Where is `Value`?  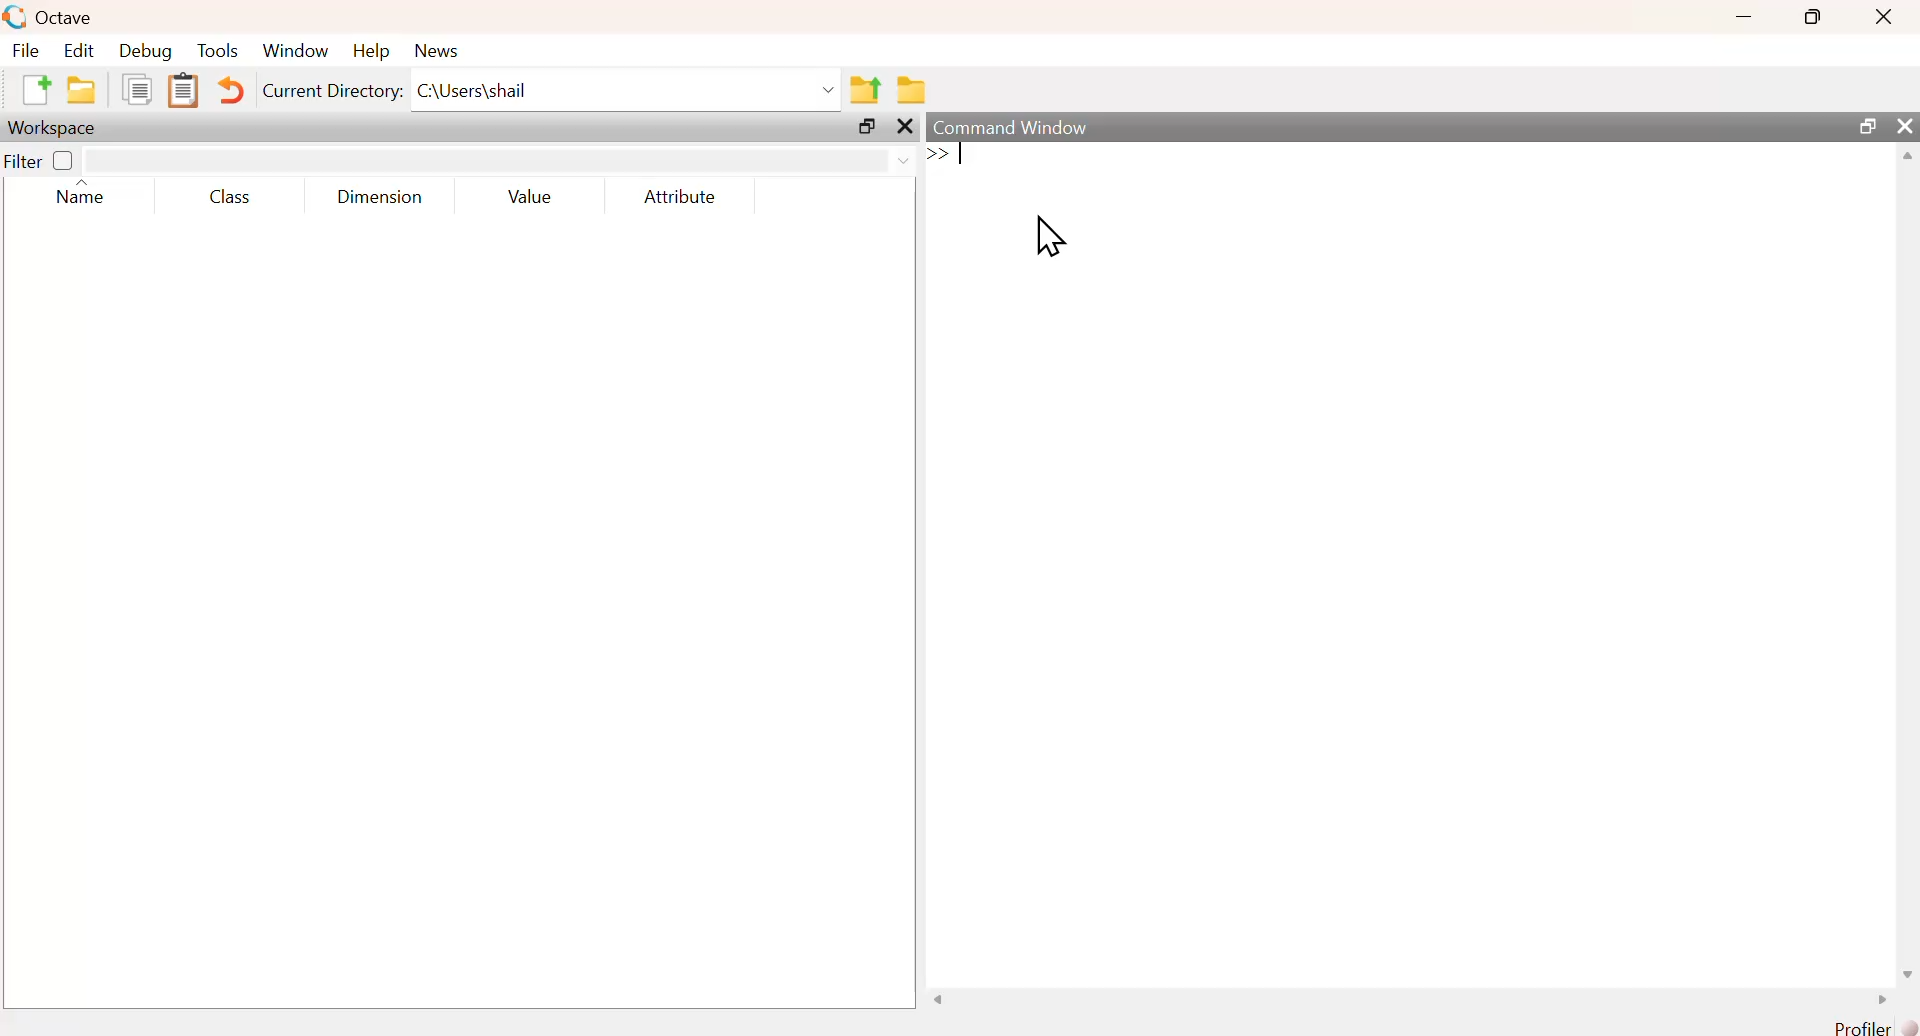 Value is located at coordinates (531, 197).